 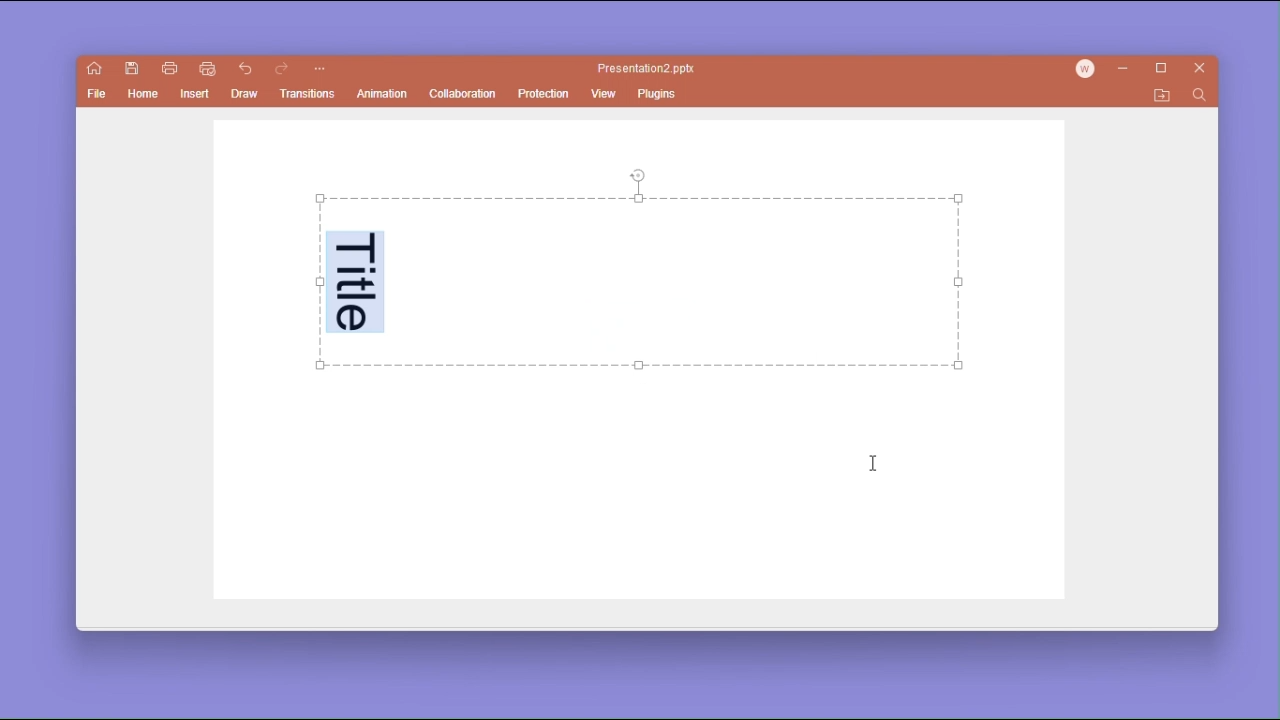 What do you see at coordinates (639, 174) in the screenshot?
I see `rotate tool` at bounding box center [639, 174].